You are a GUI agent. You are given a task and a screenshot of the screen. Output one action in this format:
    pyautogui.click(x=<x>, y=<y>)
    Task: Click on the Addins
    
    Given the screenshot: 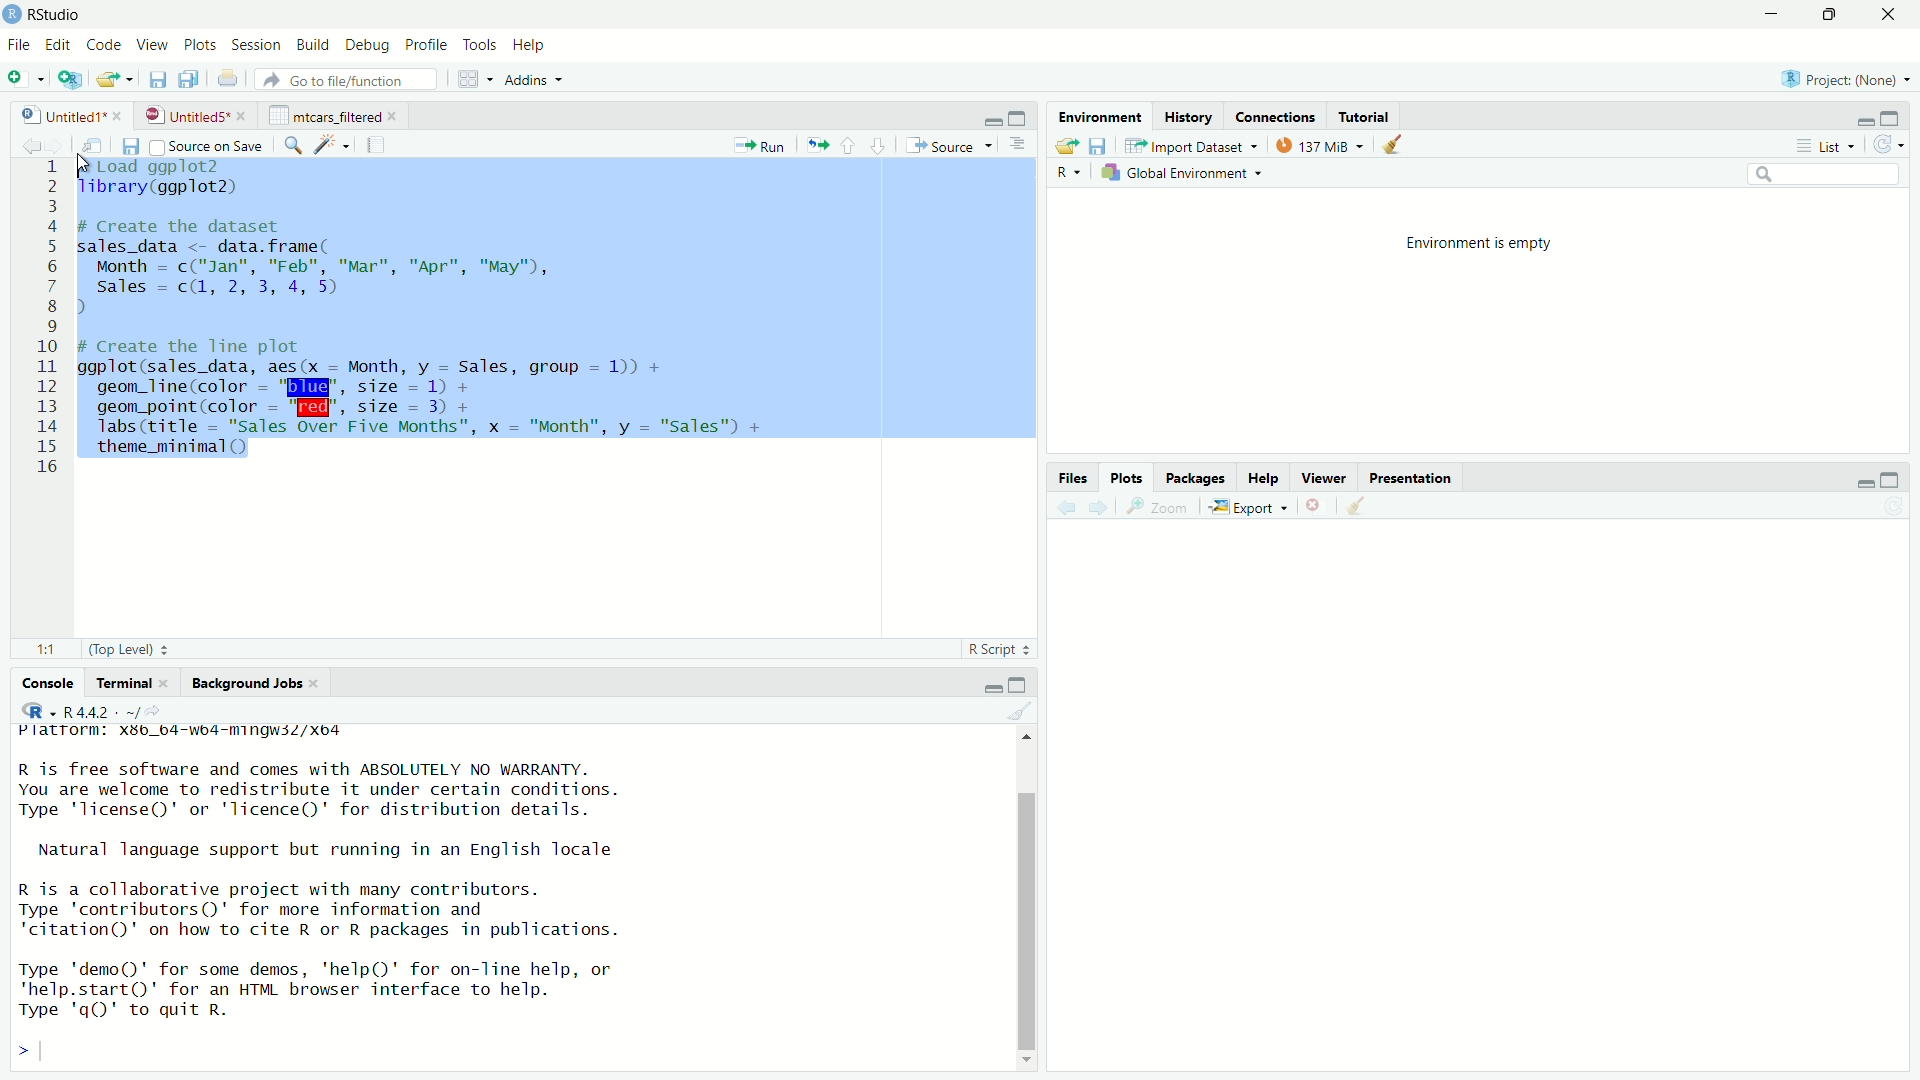 What is the action you would take?
    pyautogui.click(x=525, y=80)
    